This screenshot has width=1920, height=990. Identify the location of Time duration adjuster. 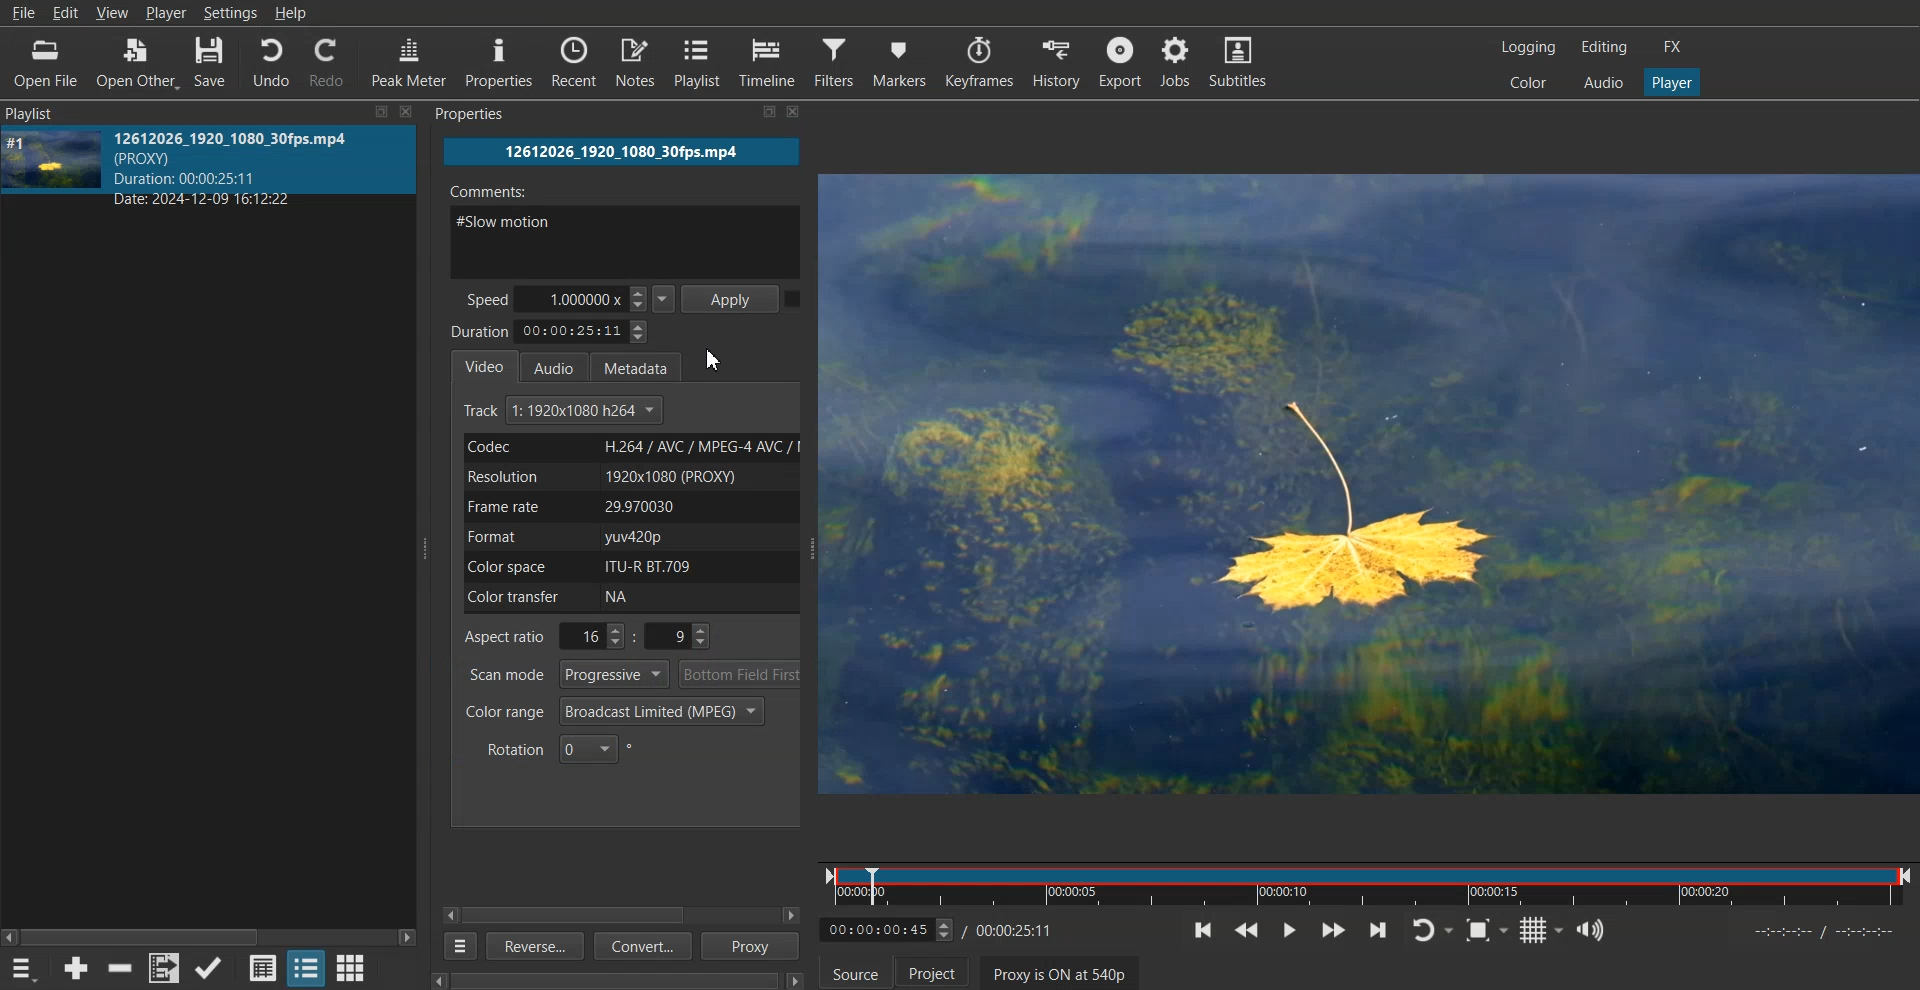
(552, 331).